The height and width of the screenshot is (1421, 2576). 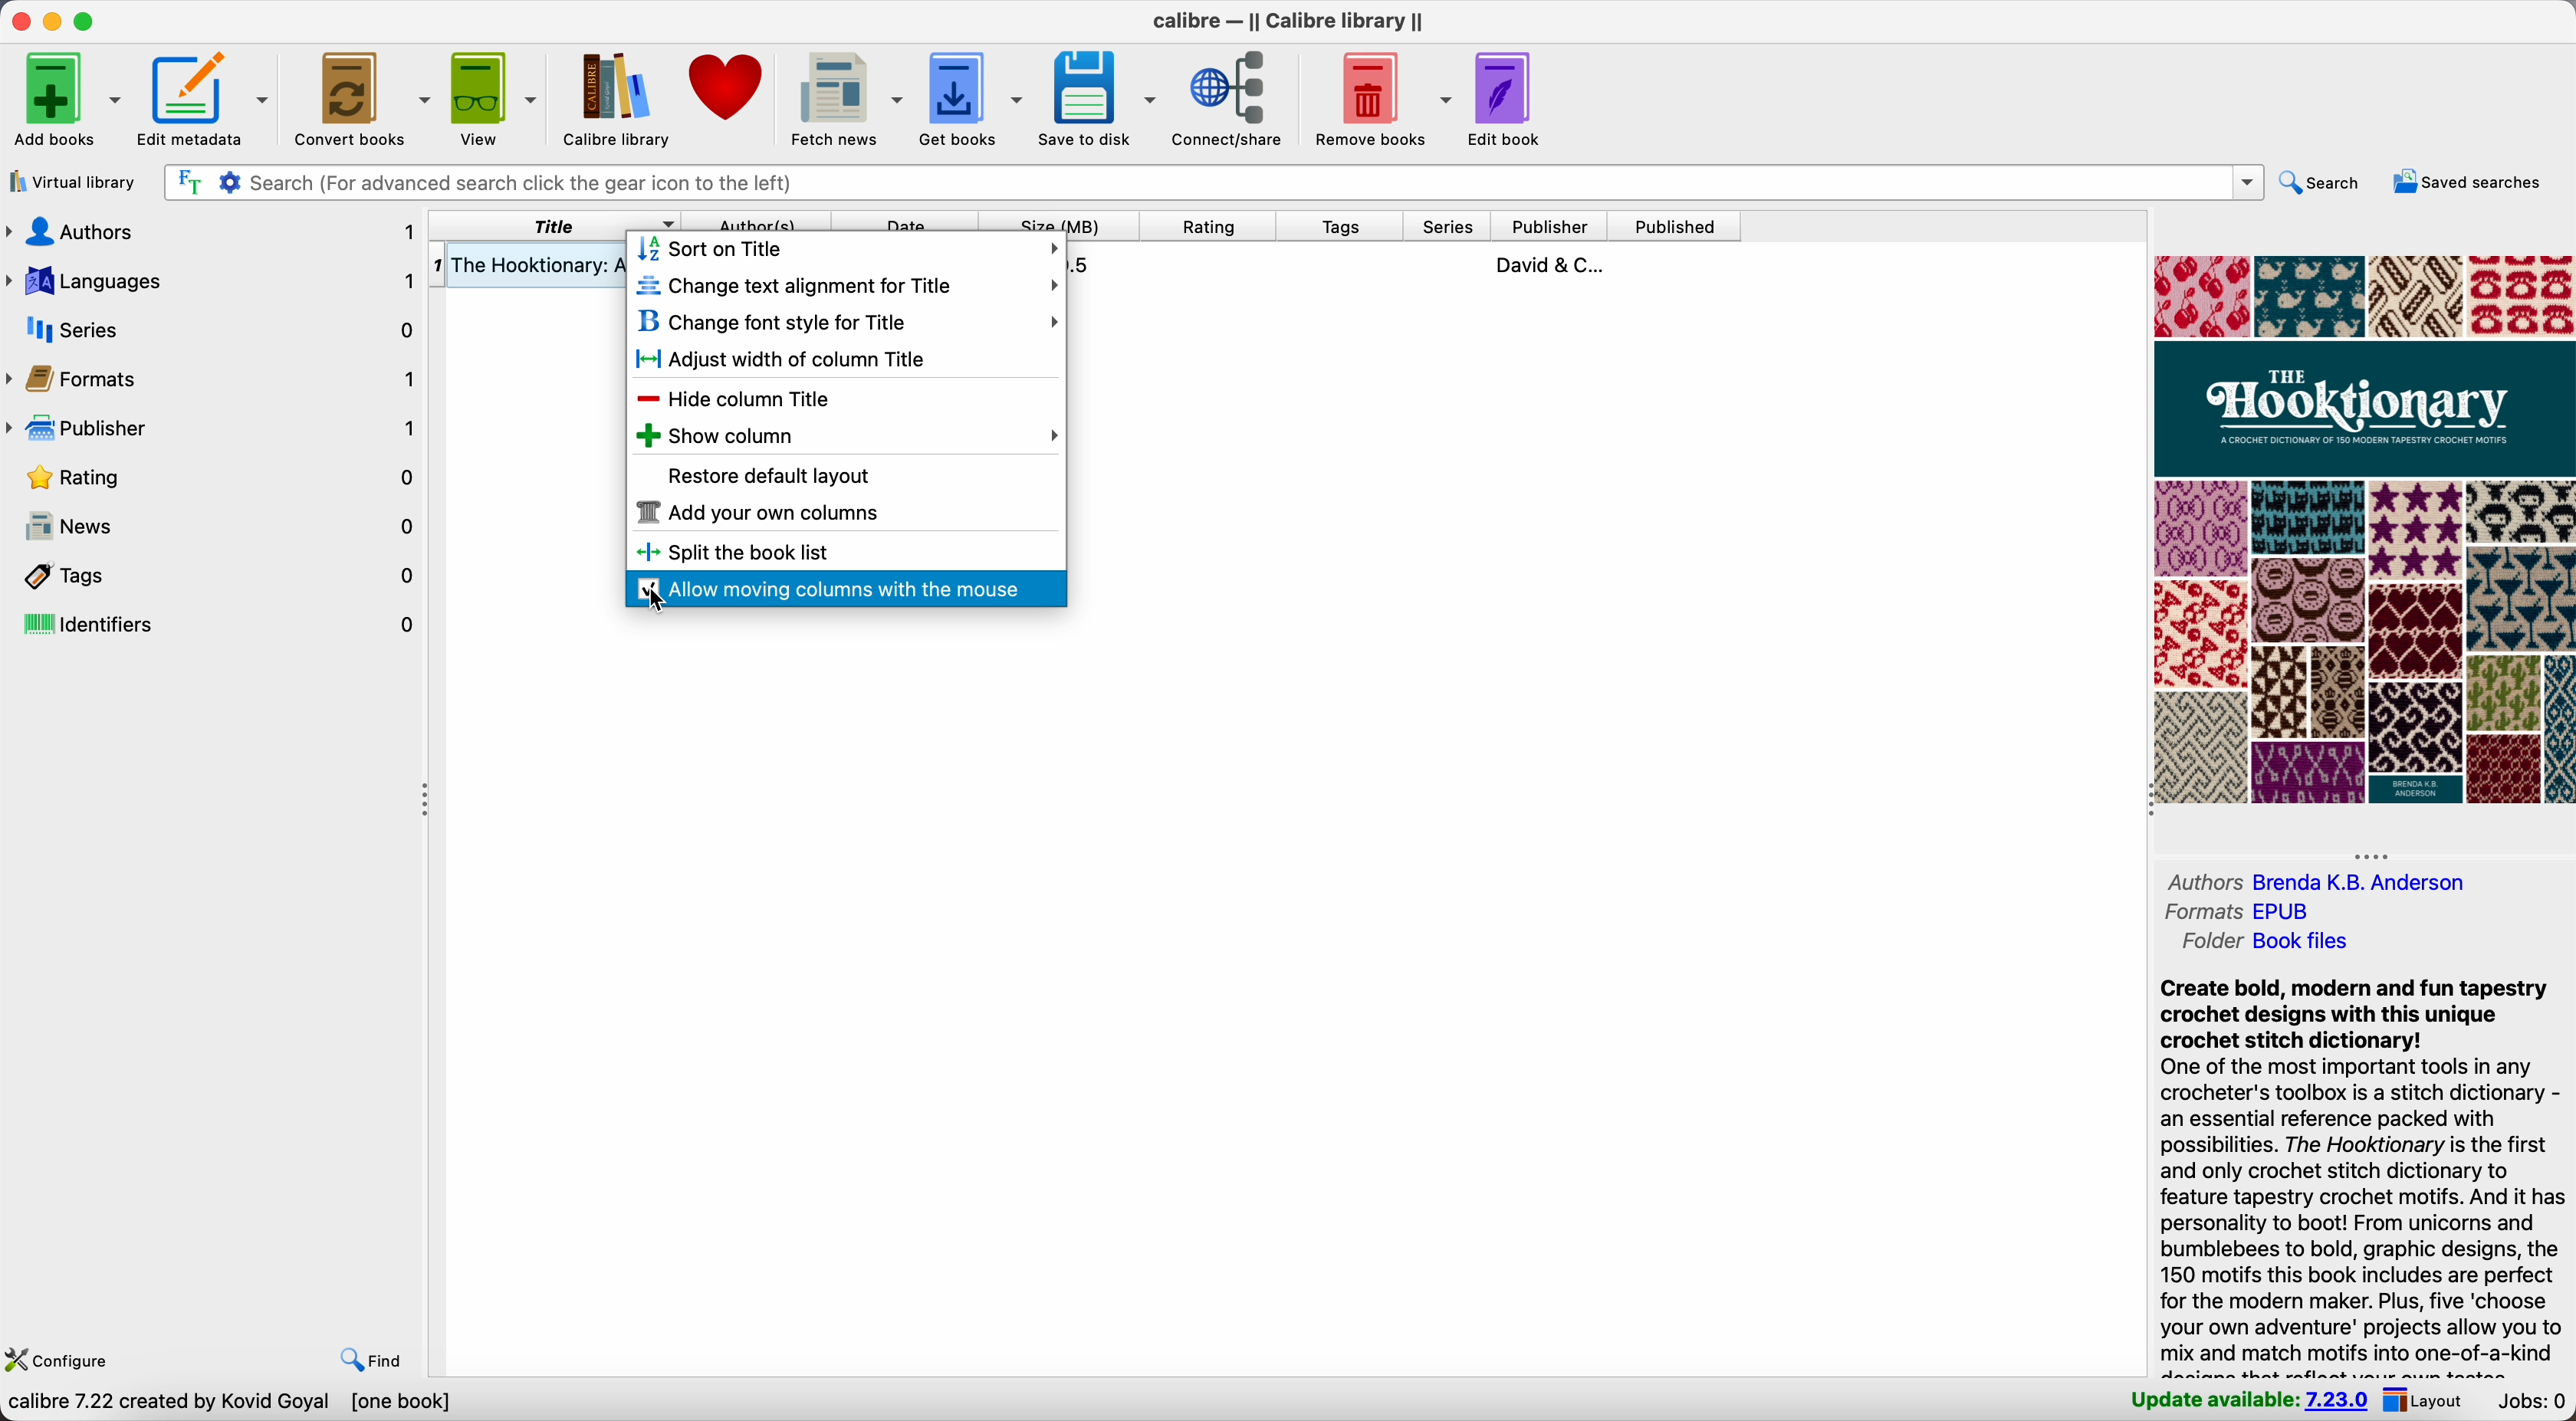 I want to click on change font style for title, so click(x=850, y=322).